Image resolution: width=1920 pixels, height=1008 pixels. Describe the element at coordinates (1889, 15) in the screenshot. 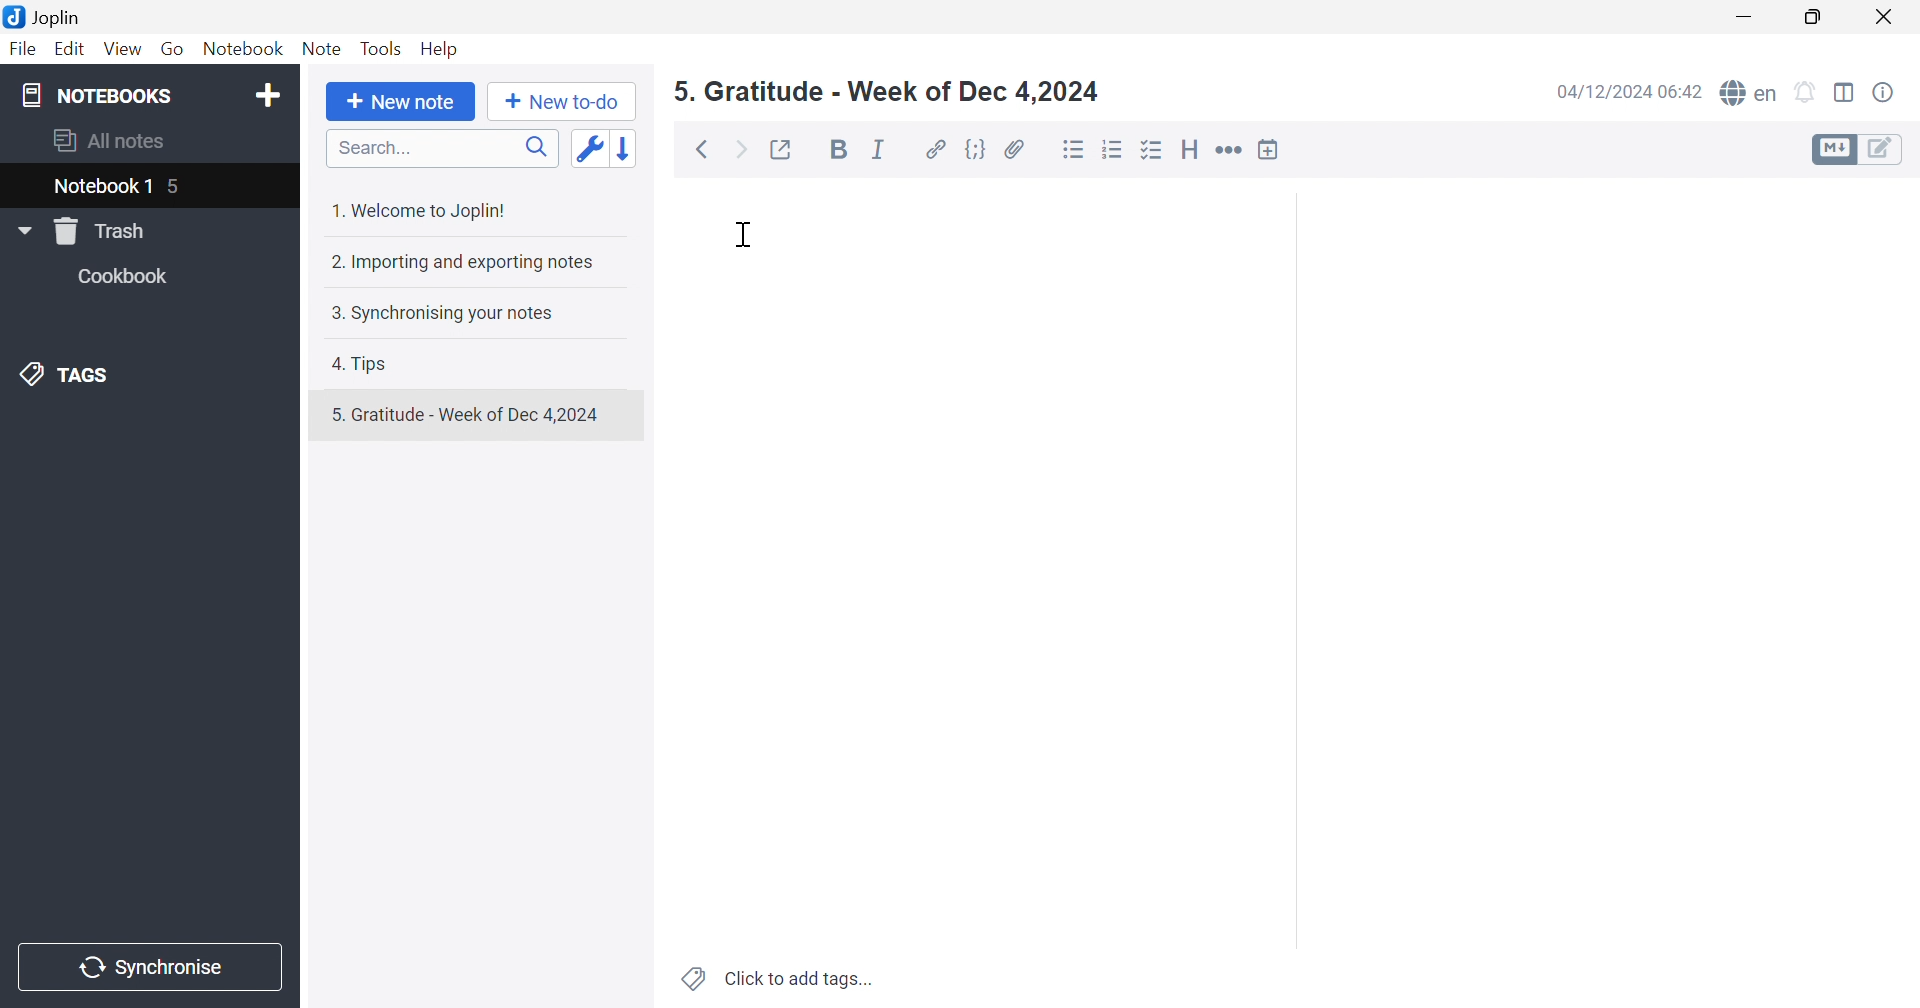

I see `Close` at that location.